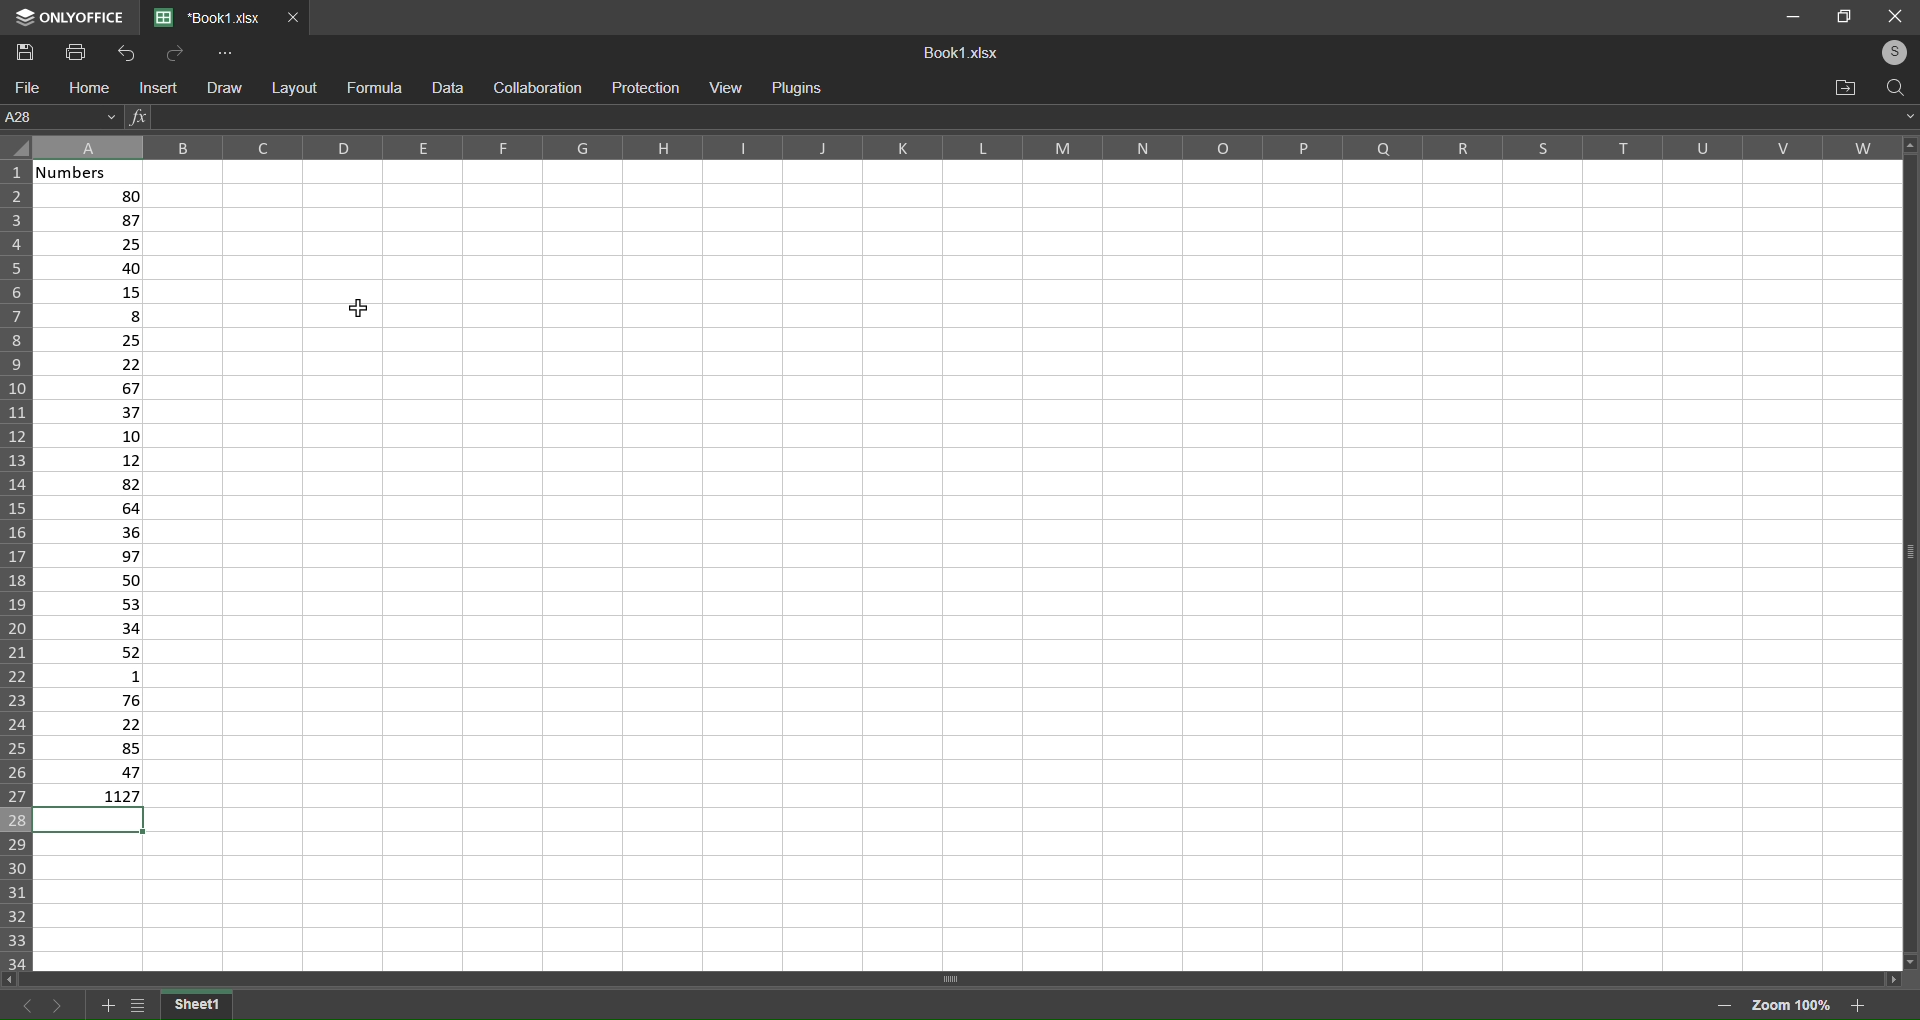  I want to click on horizontal scroll bar, so click(955, 978).